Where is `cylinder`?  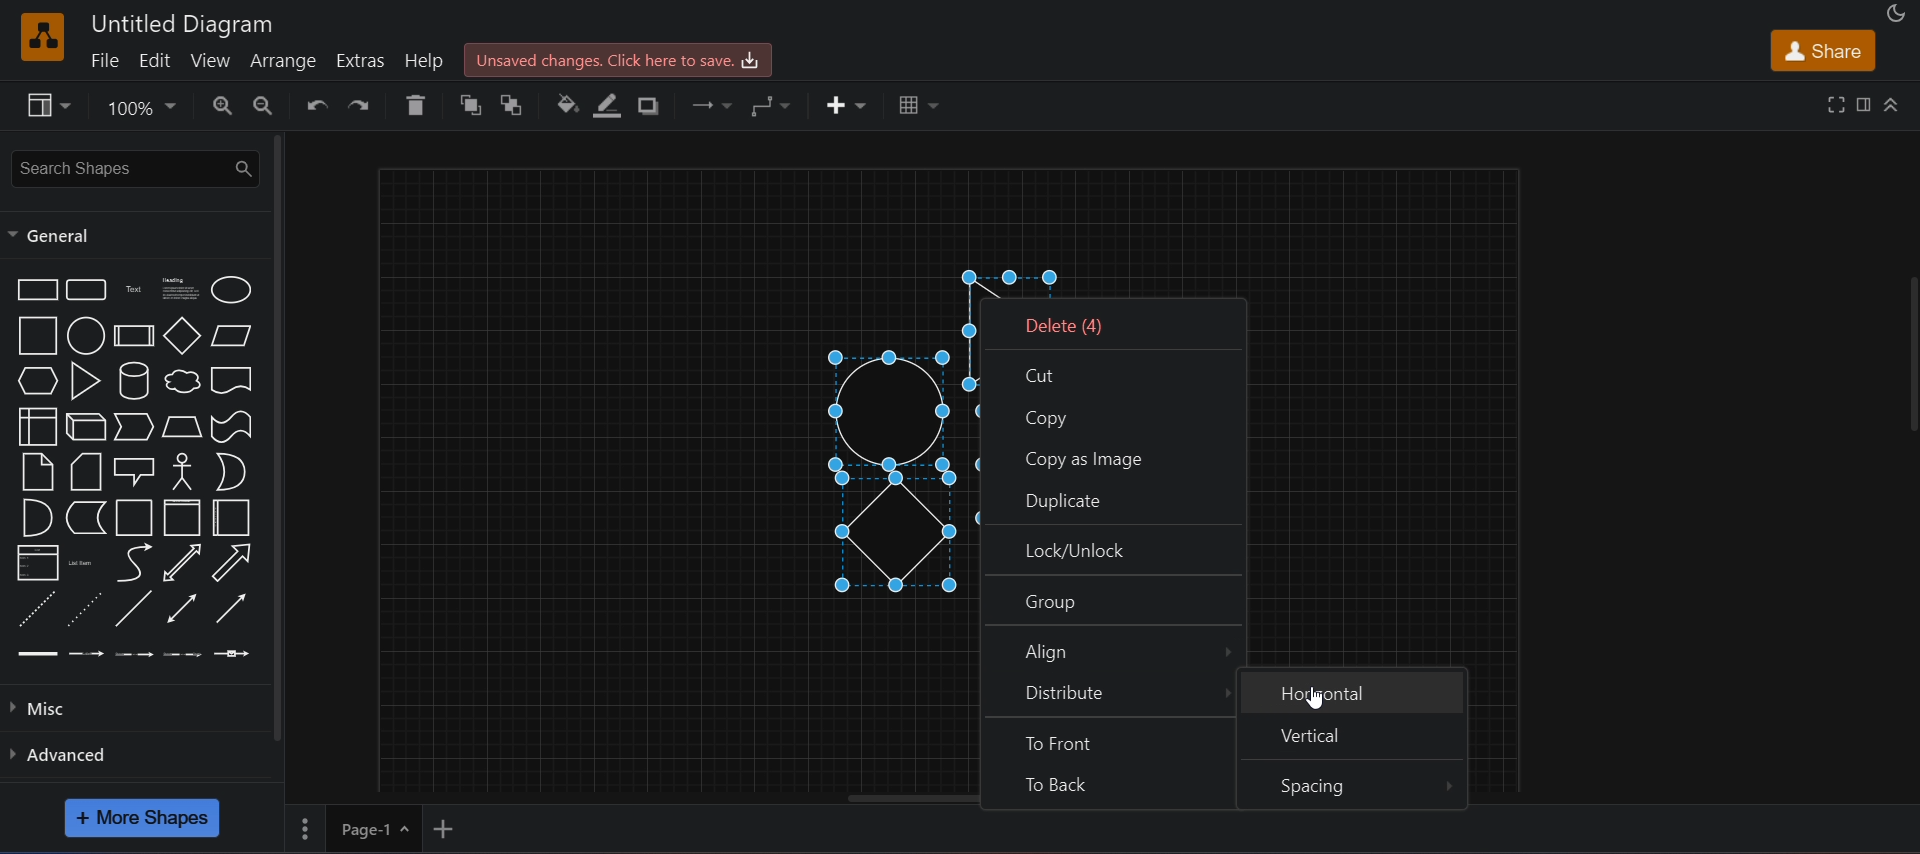
cylinder is located at coordinates (135, 381).